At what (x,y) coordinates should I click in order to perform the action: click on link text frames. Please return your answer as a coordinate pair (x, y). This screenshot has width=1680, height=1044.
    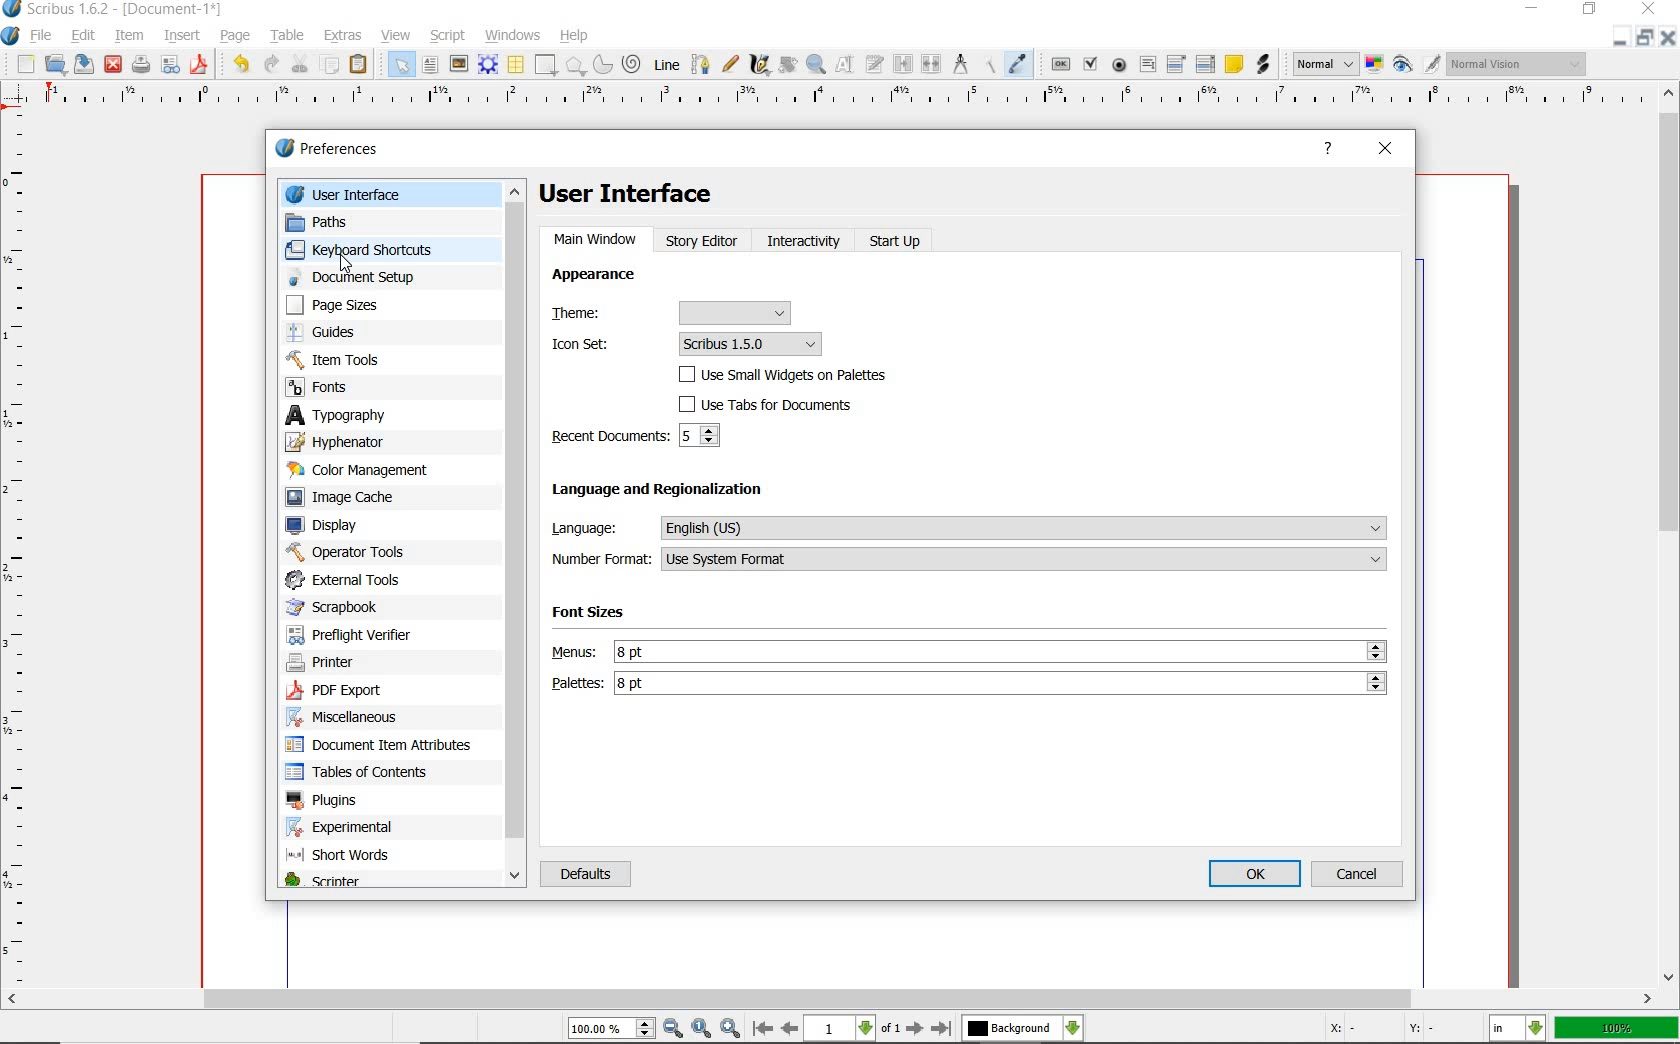
    Looking at the image, I should click on (905, 64).